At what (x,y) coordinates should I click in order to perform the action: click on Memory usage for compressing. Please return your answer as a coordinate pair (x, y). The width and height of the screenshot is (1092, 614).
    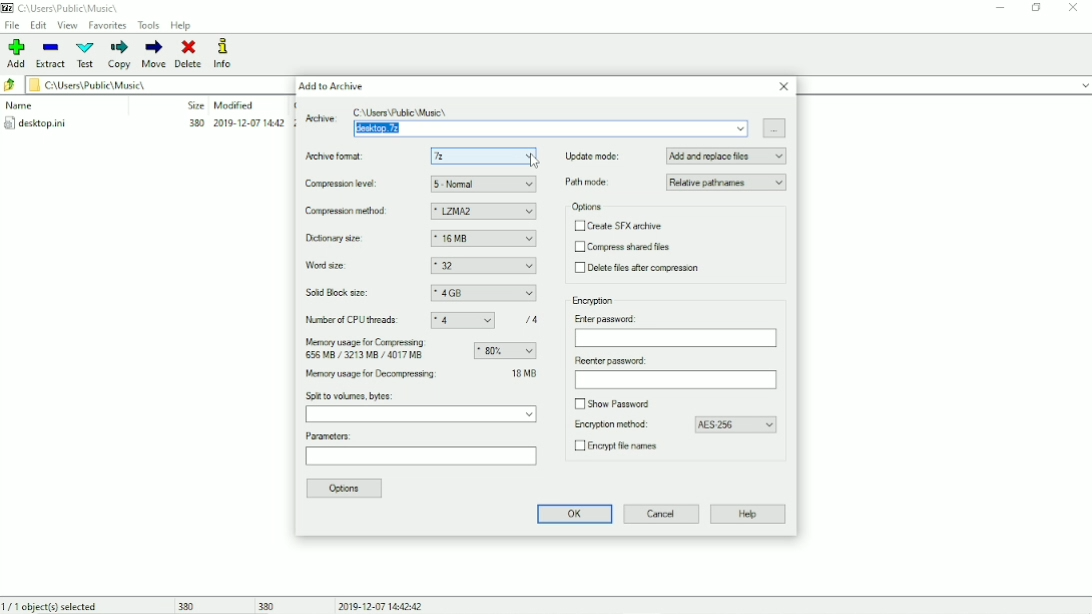
    Looking at the image, I should click on (420, 349).